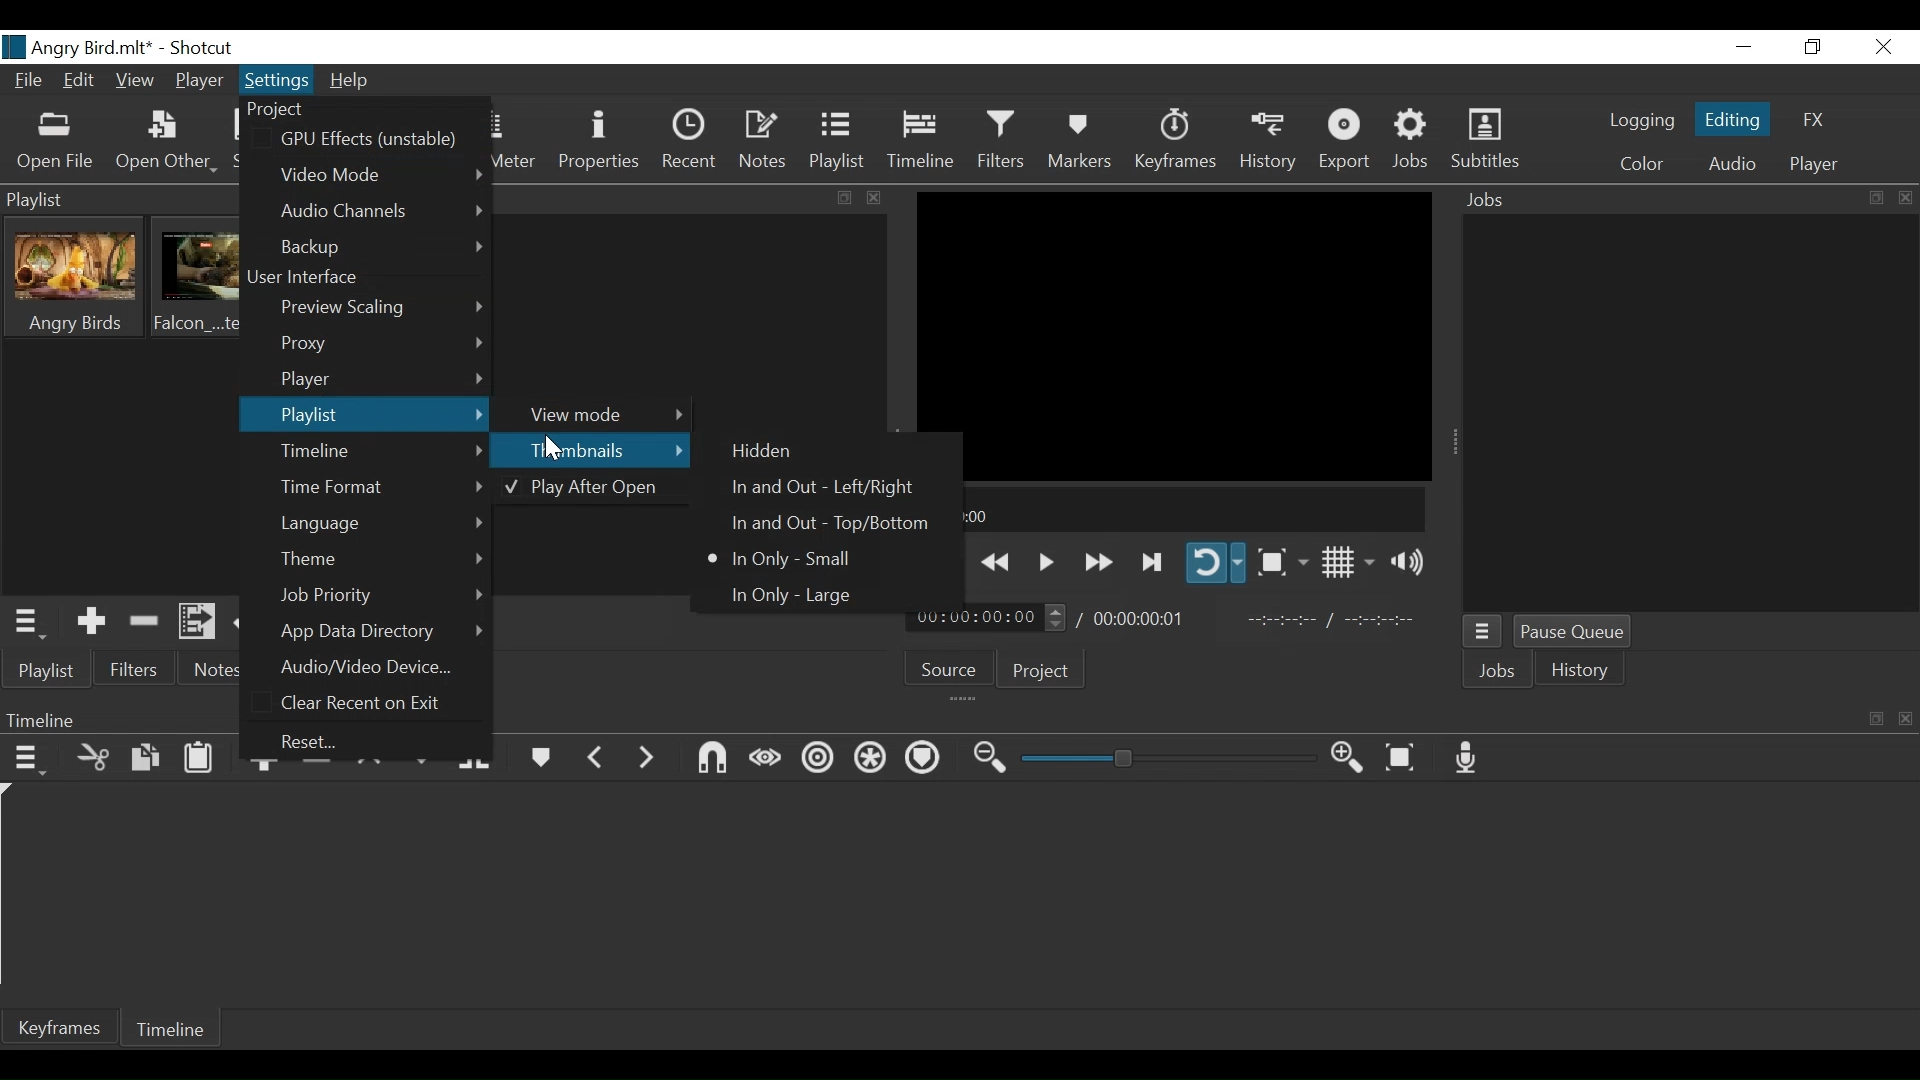  What do you see at coordinates (382, 378) in the screenshot?
I see `Player` at bounding box center [382, 378].